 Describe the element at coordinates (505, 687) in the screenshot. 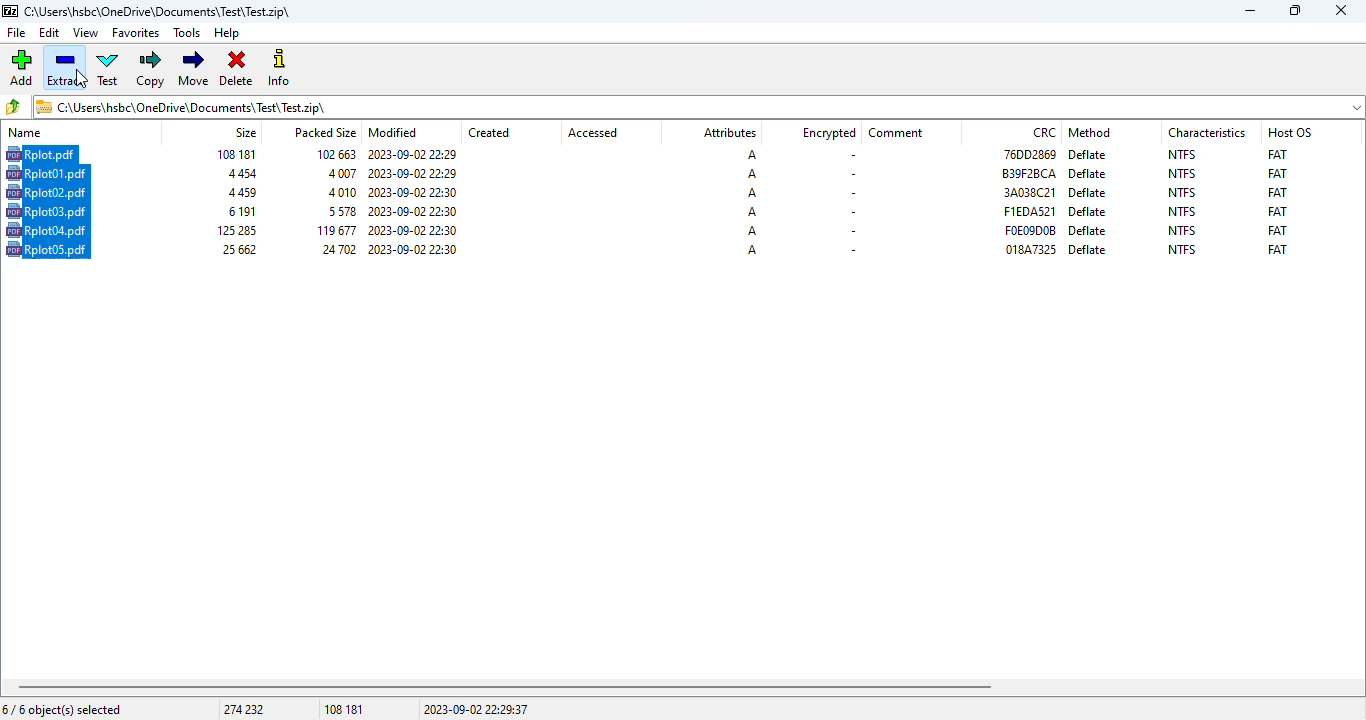

I see `horizontal scroll bar` at that location.